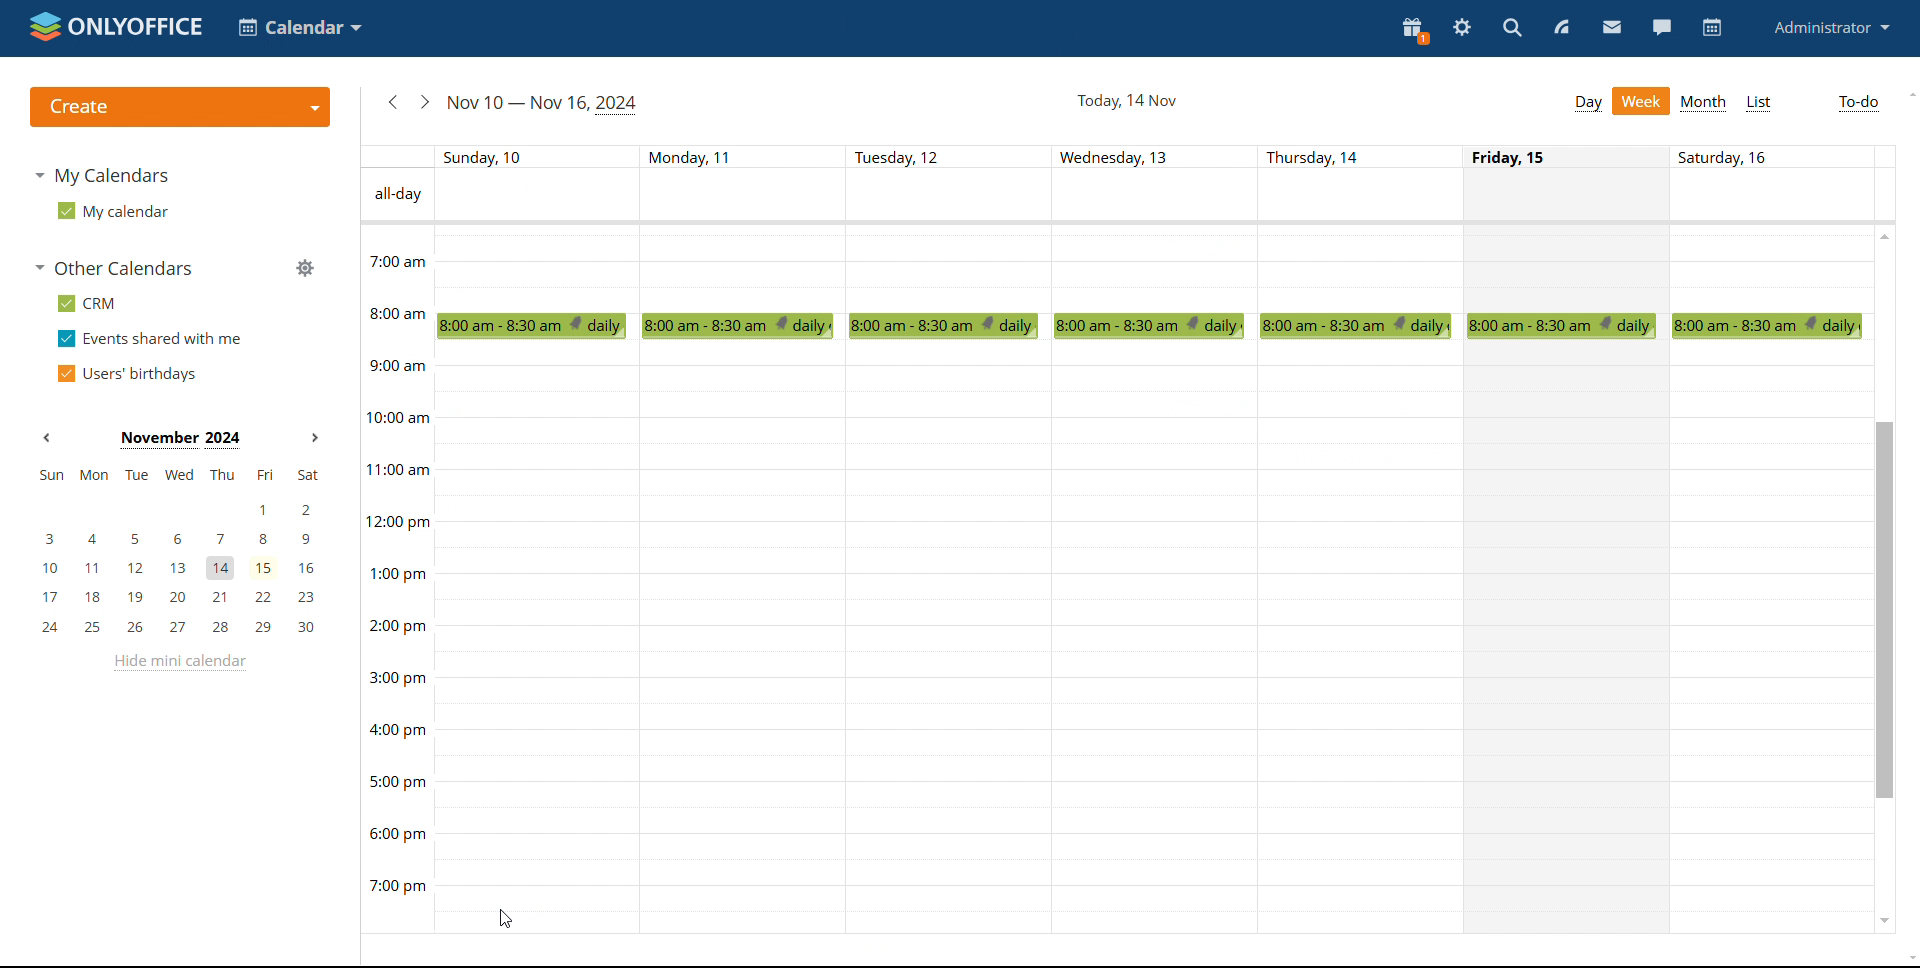  What do you see at coordinates (422, 102) in the screenshot?
I see `next week` at bounding box center [422, 102].